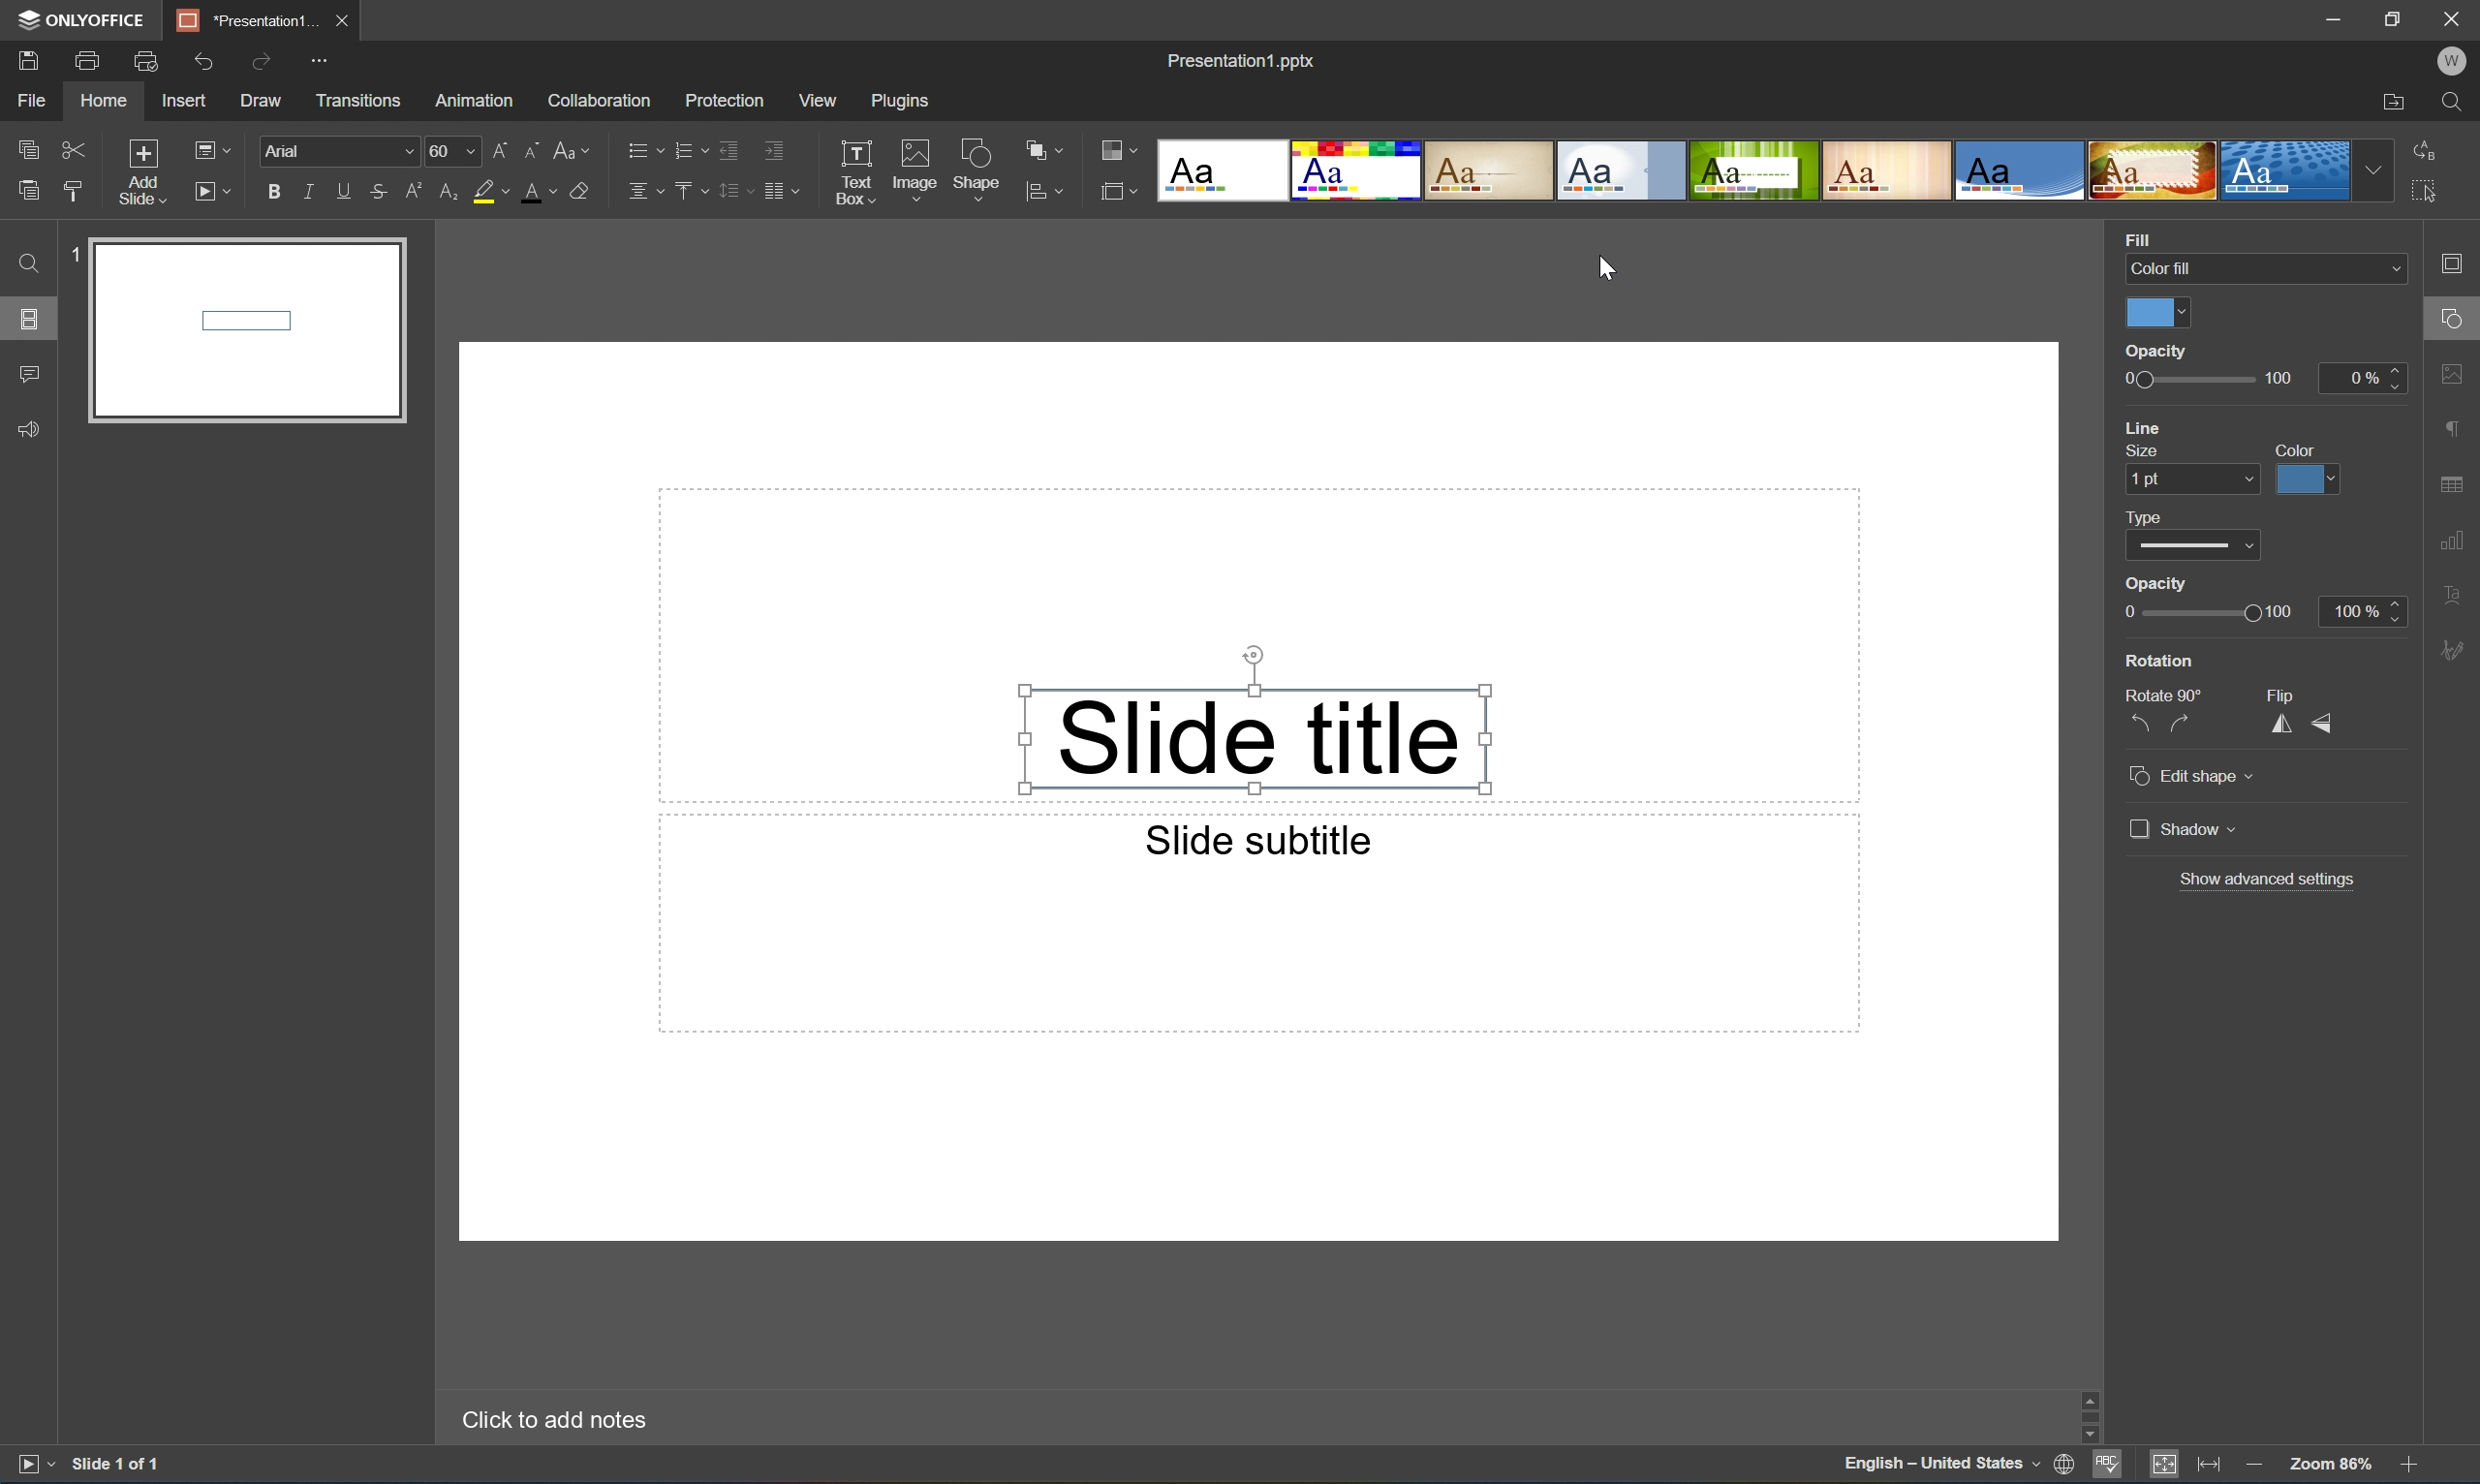 Image resolution: width=2480 pixels, height=1484 pixels. Describe the element at coordinates (216, 192) in the screenshot. I see `Start slideshow` at that location.